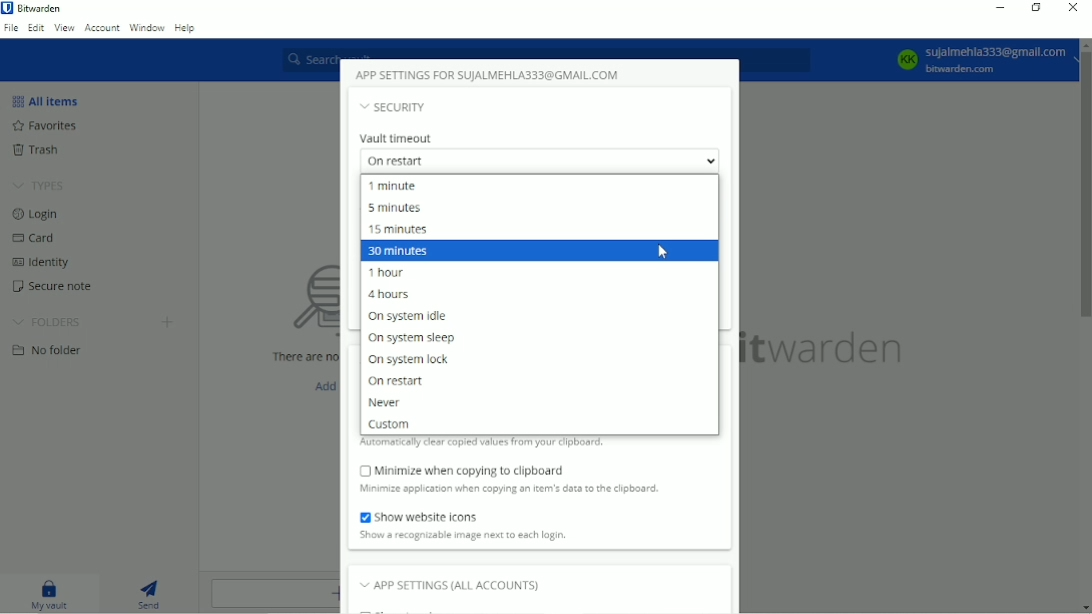 The image size is (1092, 614). I want to click on Identity, so click(51, 260).